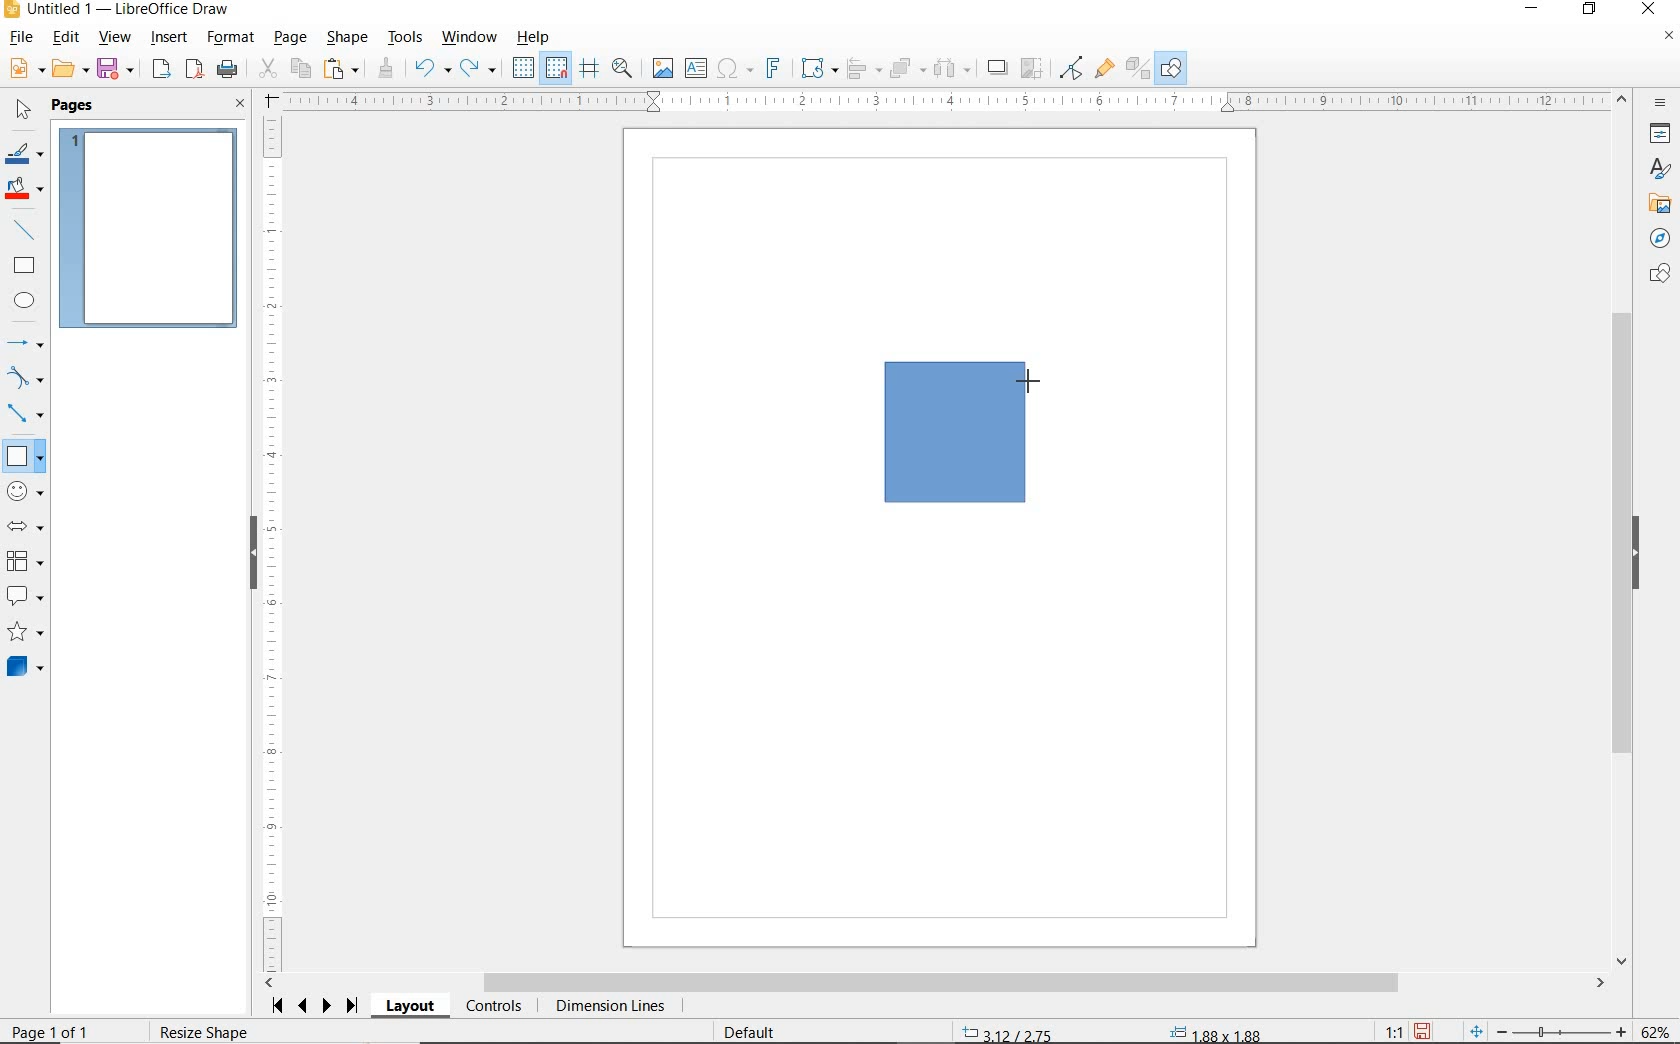 This screenshot has width=1680, height=1044. What do you see at coordinates (25, 69) in the screenshot?
I see `NEW` at bounding box center [25, 69].